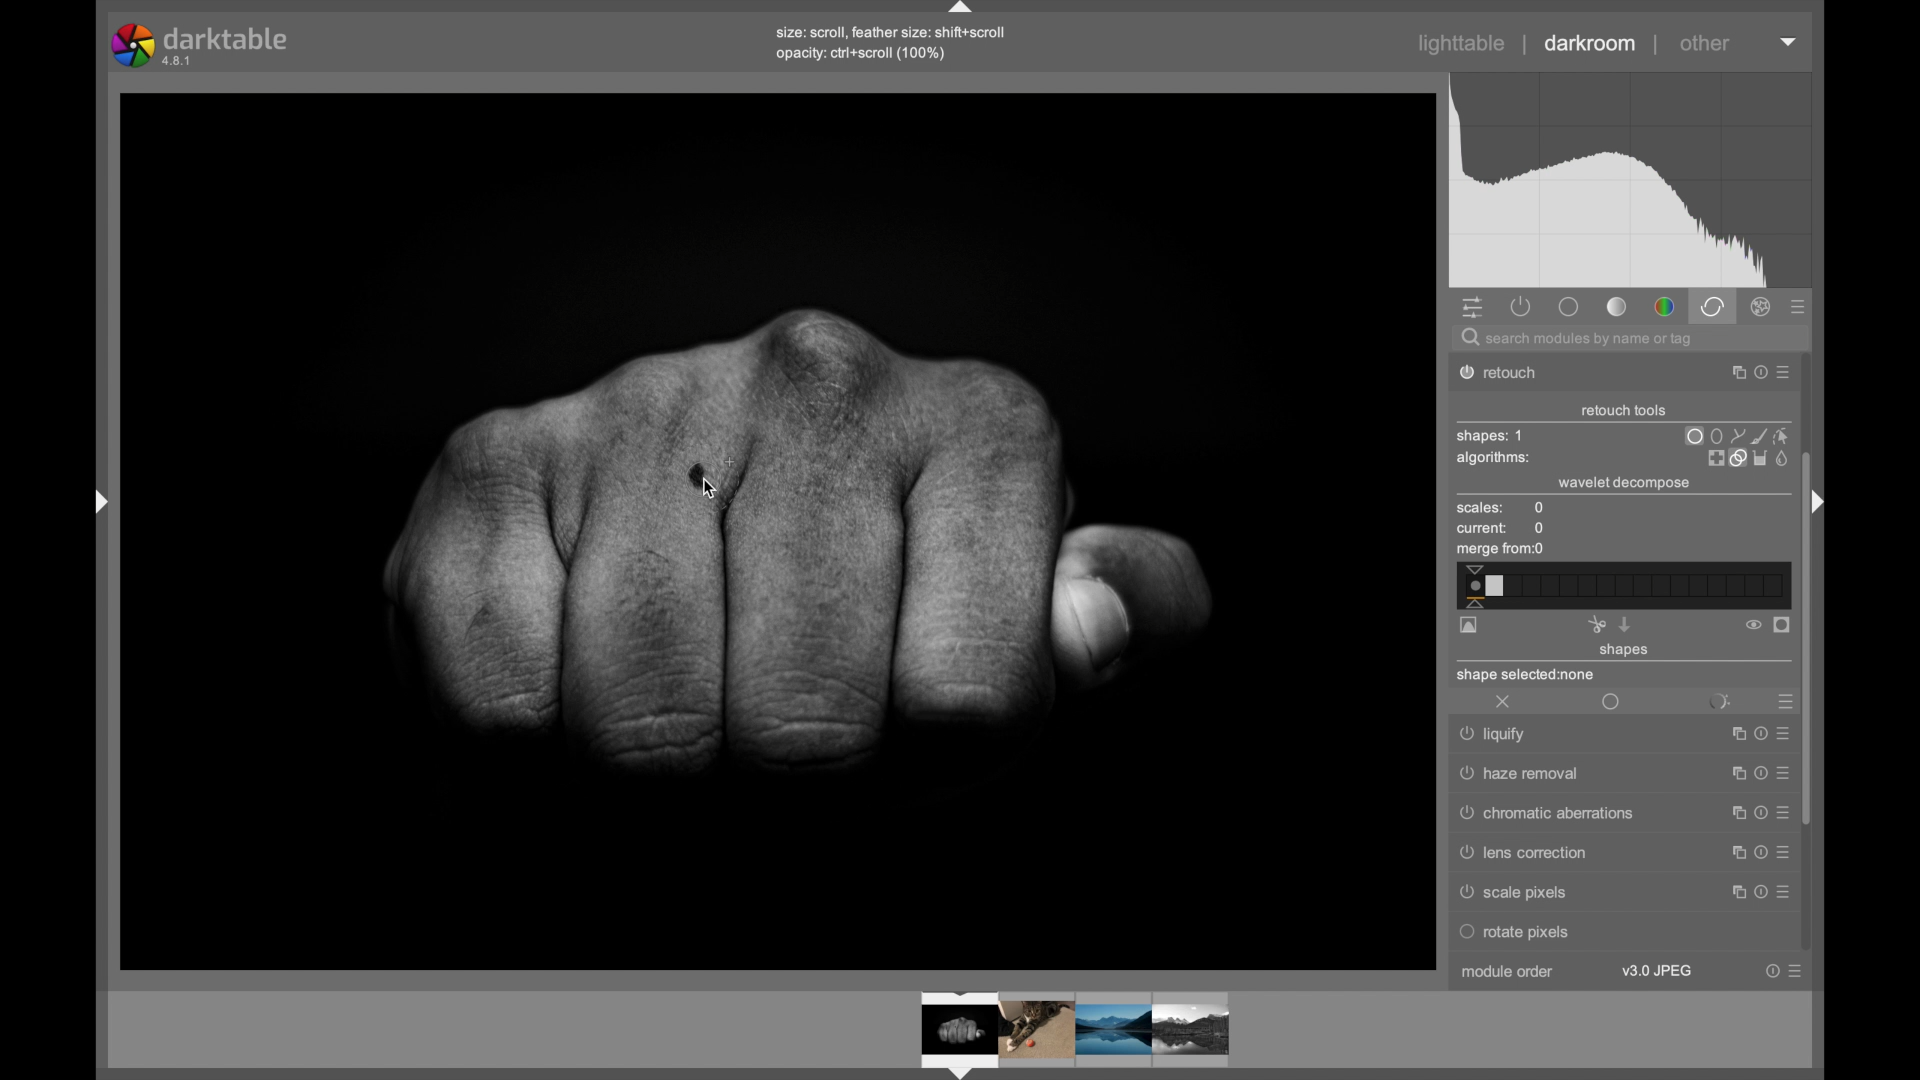 The height and width of the screenshot is (1080, 1920). What do you see at coordinates (1757, 814) in the screenshot?
I see `help` at bounding box center [1757, 814].